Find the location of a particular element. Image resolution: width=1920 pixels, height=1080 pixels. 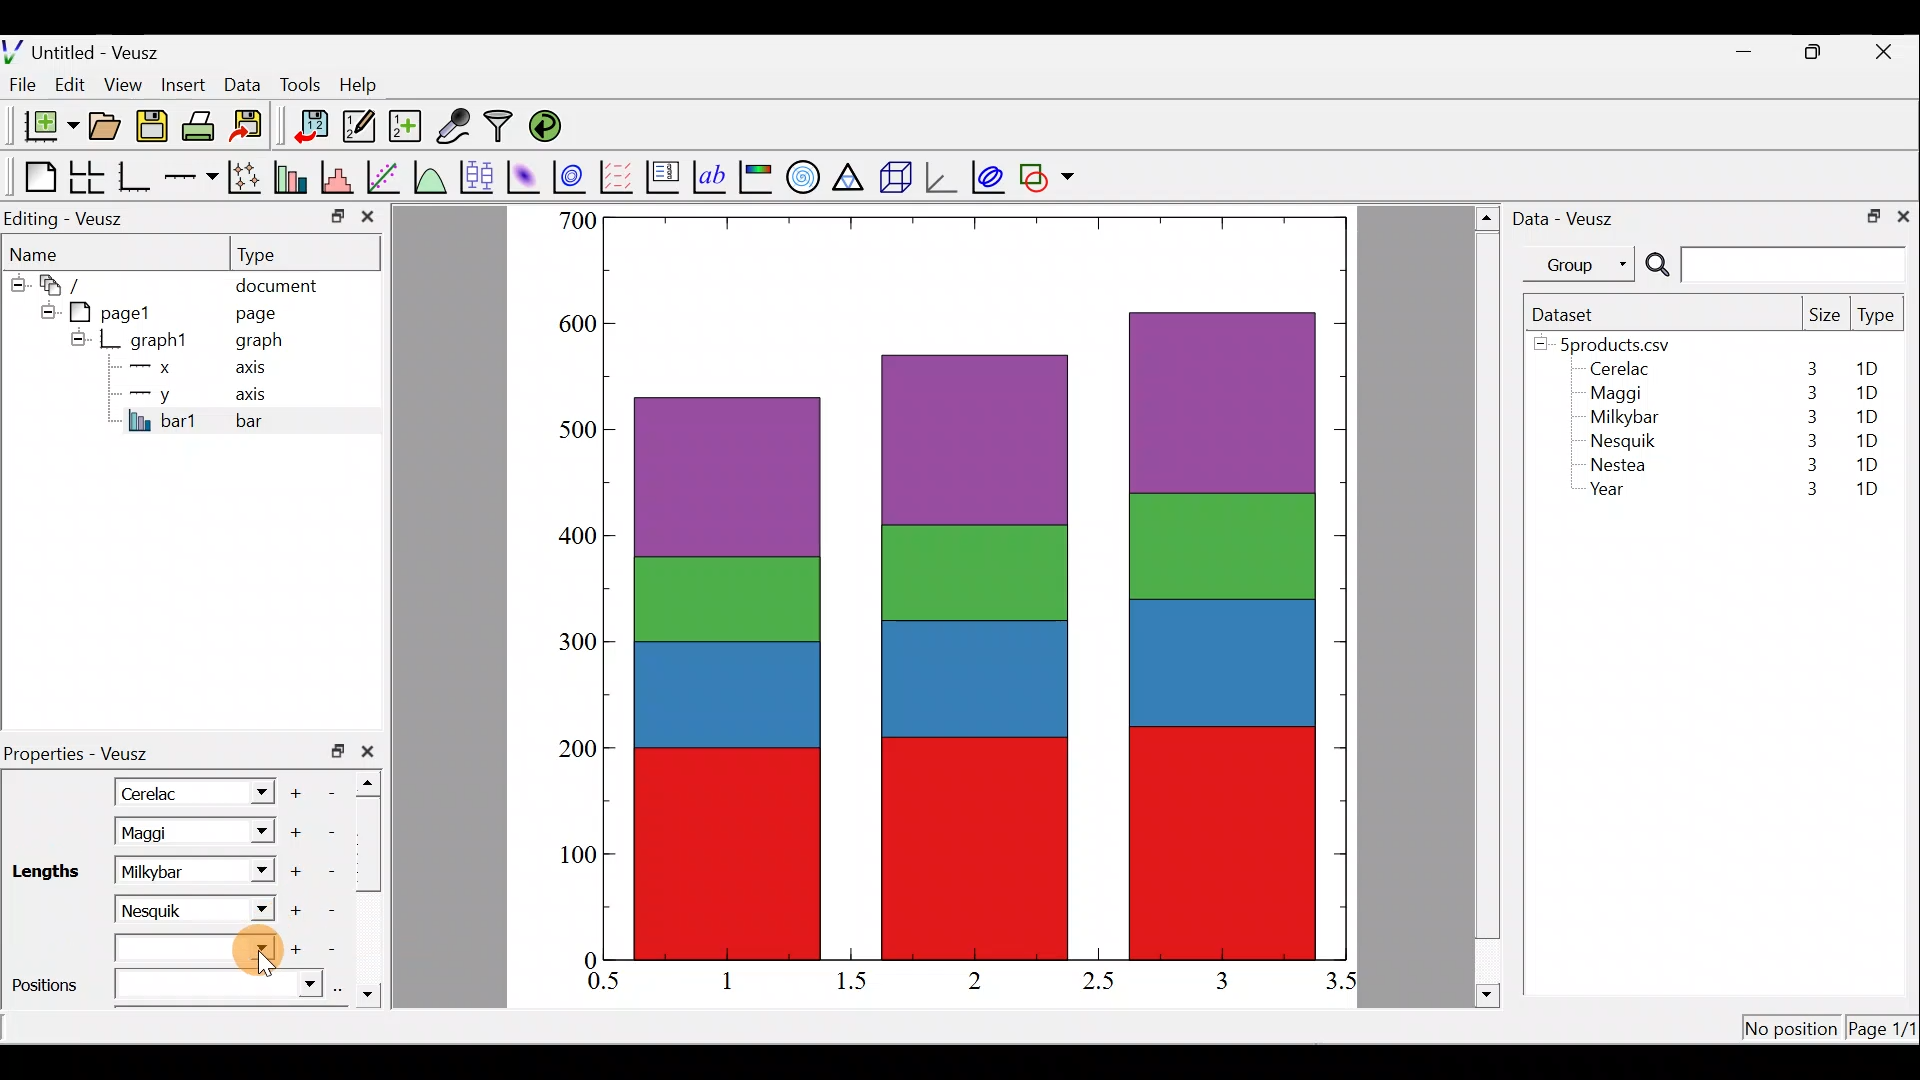

hide is located at coordinates (78, 338).